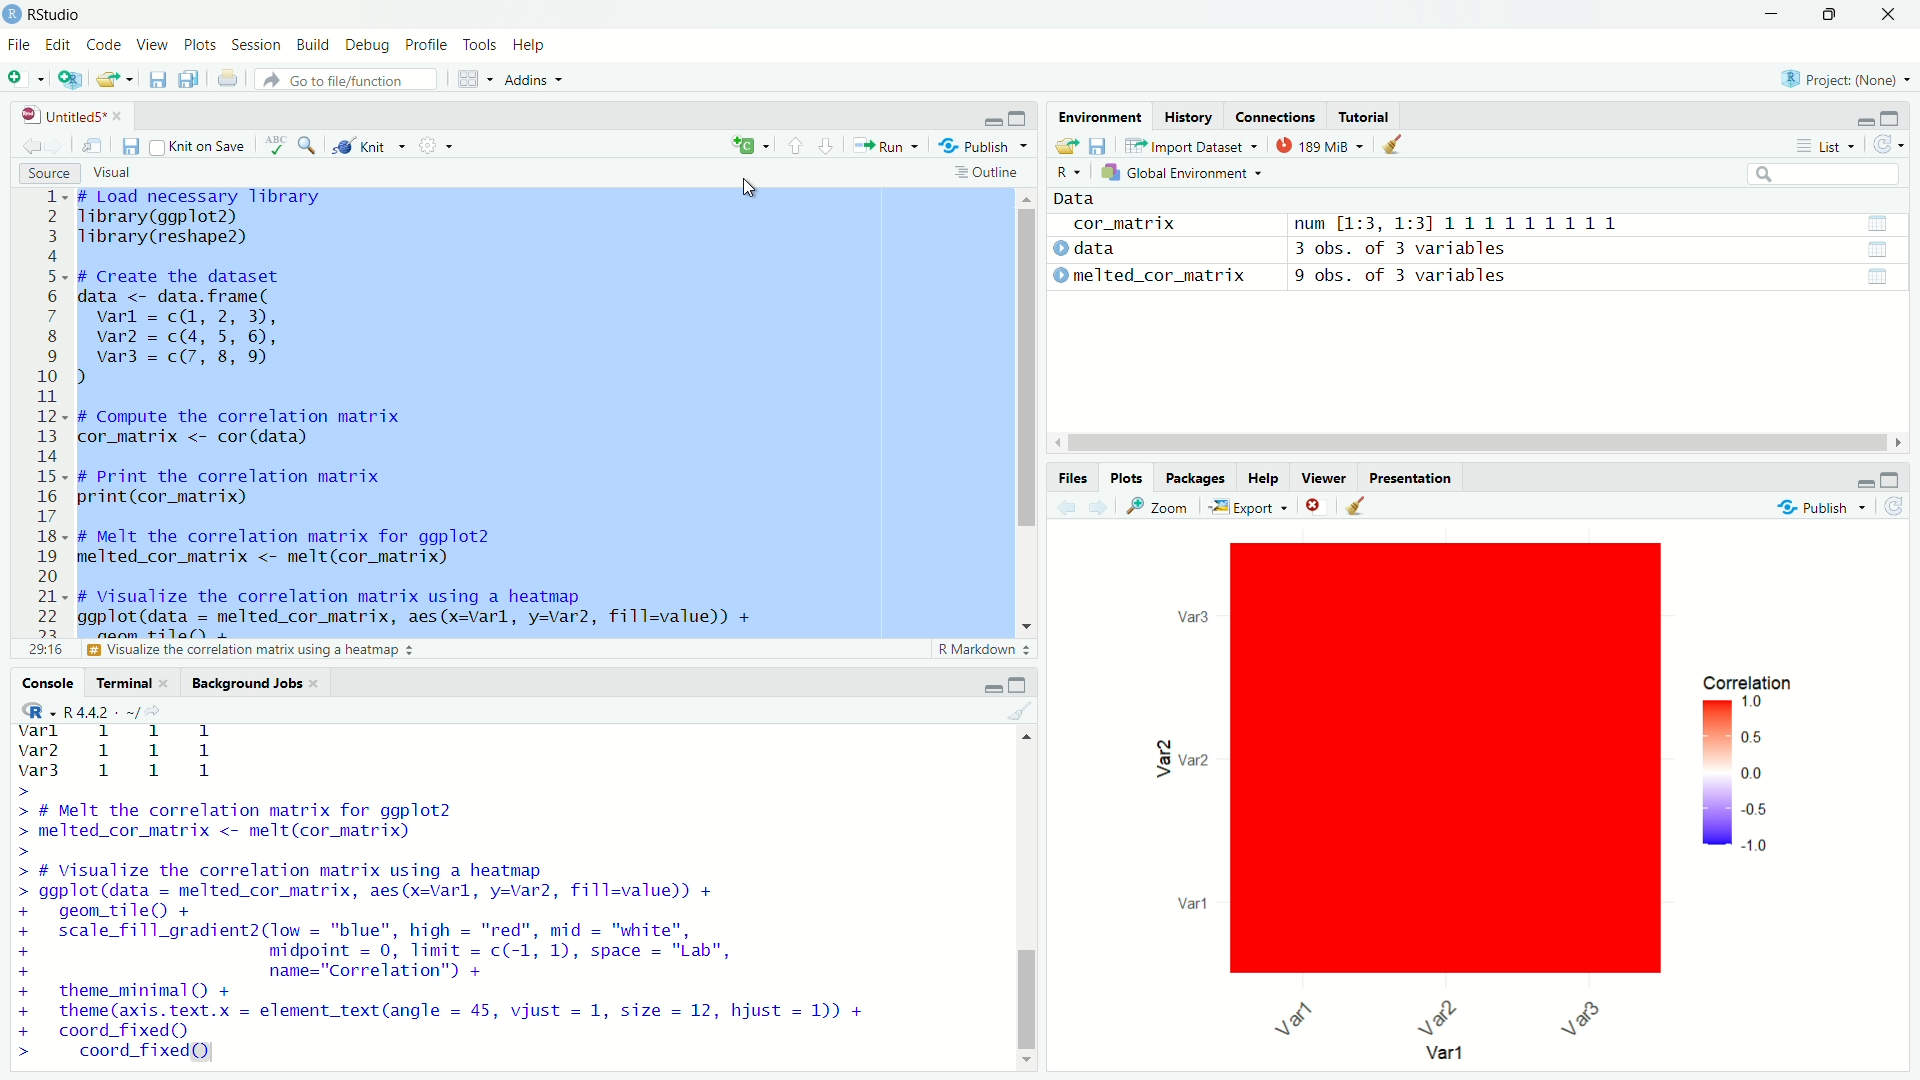 The height and width of the screenshot is (1080, 1920). What do you see at coordinates (57, 15) in the screenshot?
I see `RStudio` at bounding box center [57, 15].